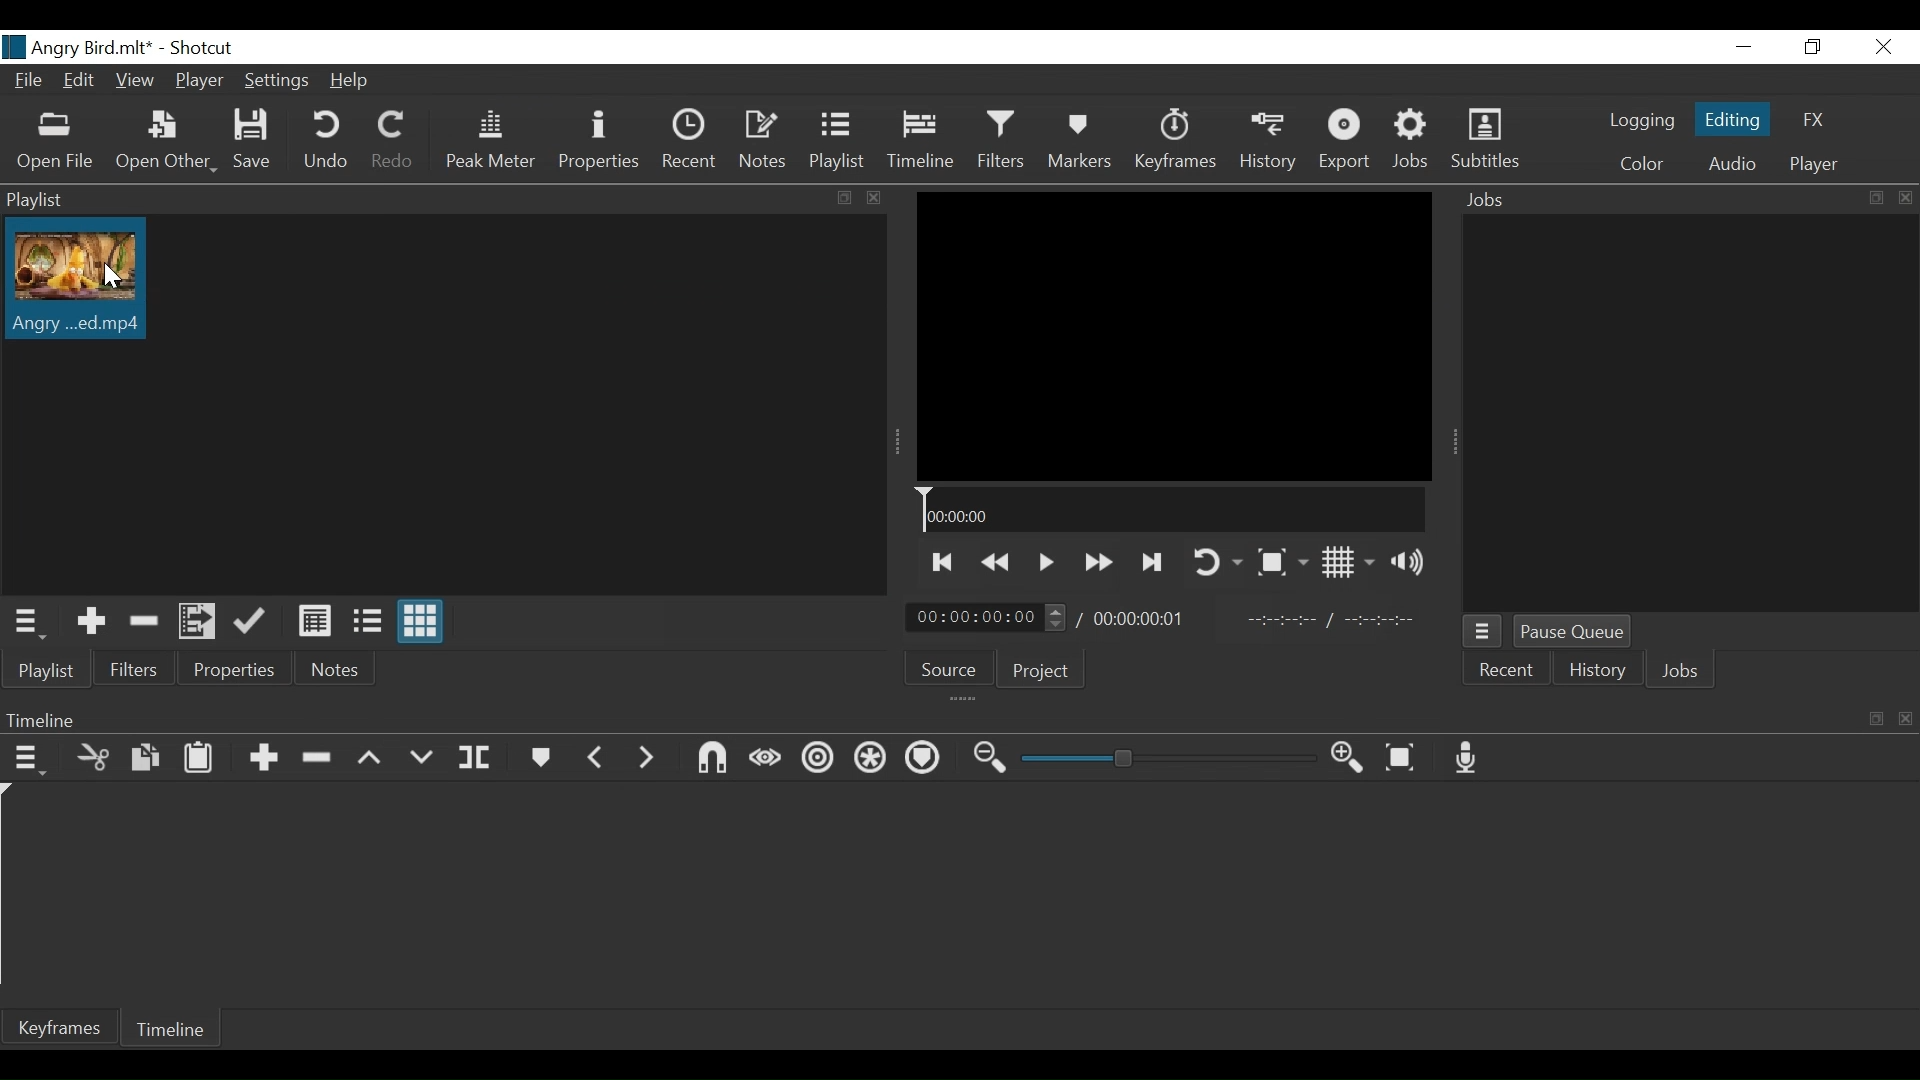 This screenshot has height=1080, width=1920. What do you see at coordinates (1485, 139) in the screenshot?
I see `Subtitles` at bounding box center [1485, 139].